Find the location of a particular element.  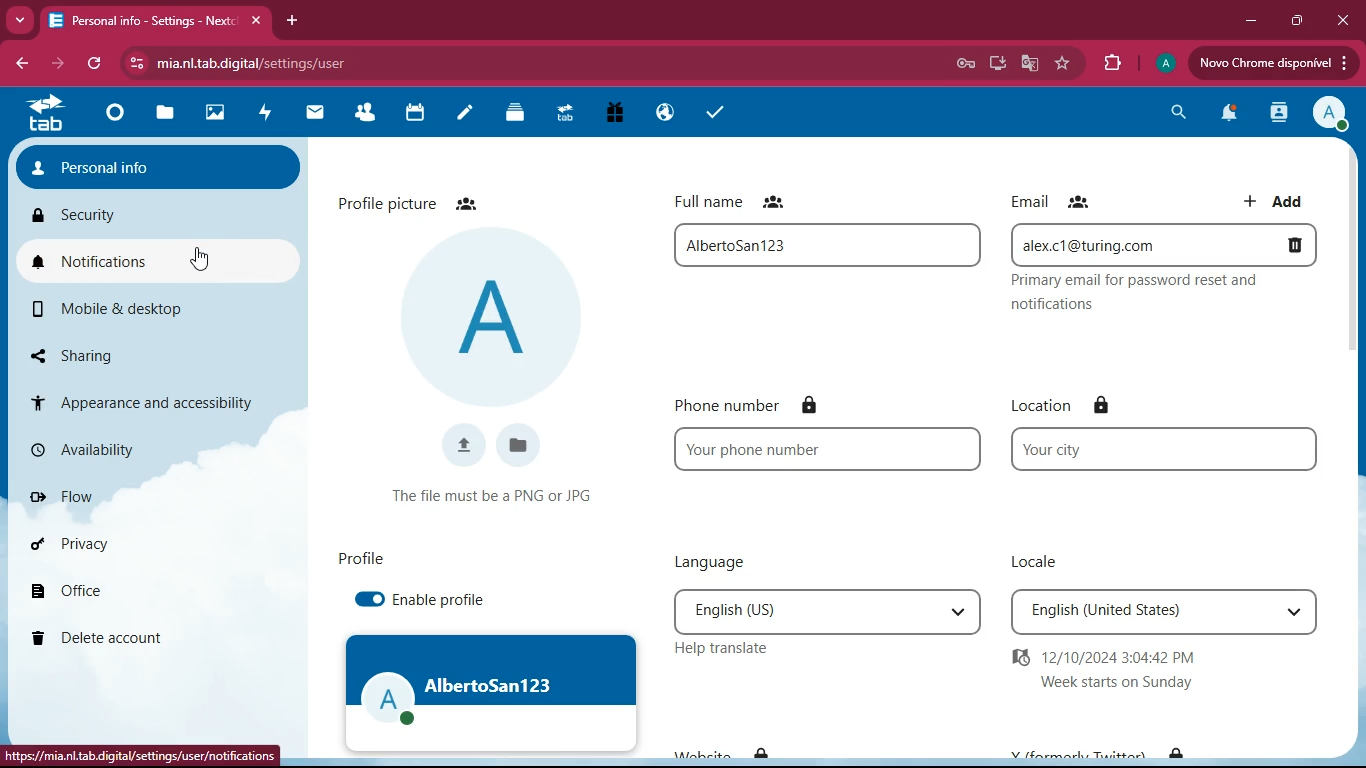

files is located at coordinates (519, 117).